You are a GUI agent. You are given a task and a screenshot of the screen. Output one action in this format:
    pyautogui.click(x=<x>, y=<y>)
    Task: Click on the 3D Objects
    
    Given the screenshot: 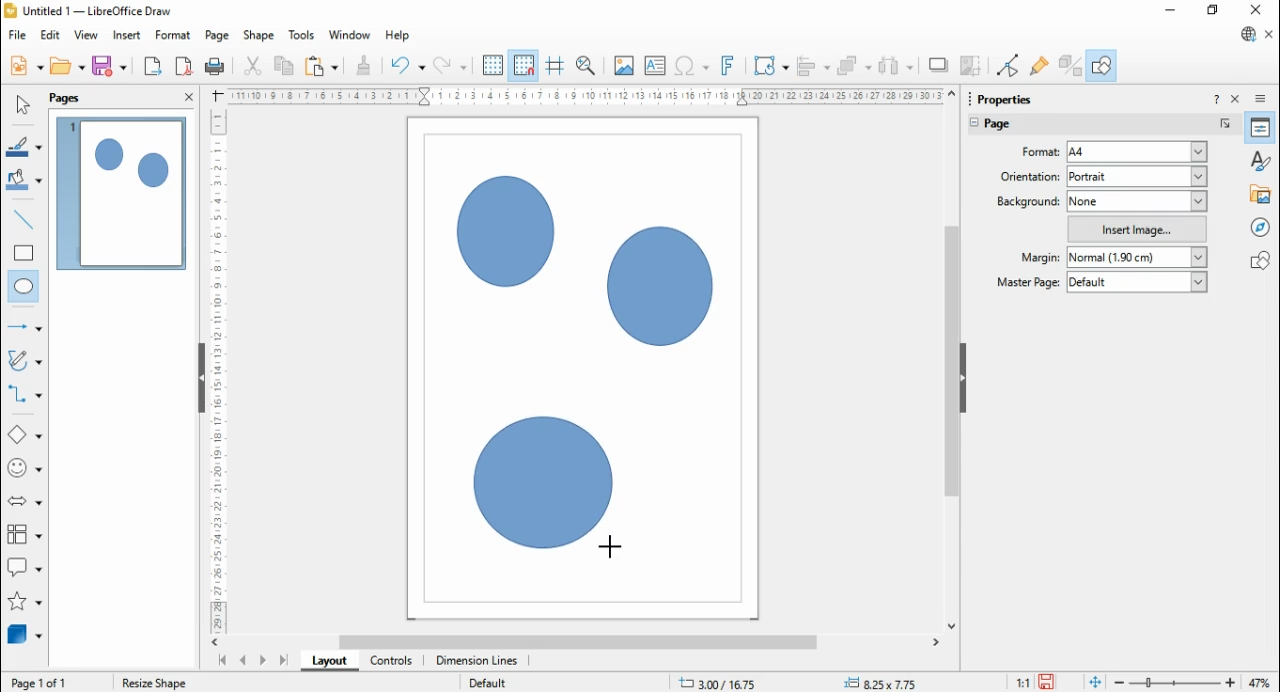 What is the action you would take?
    pyautogui.click(x=23, y=635)
    